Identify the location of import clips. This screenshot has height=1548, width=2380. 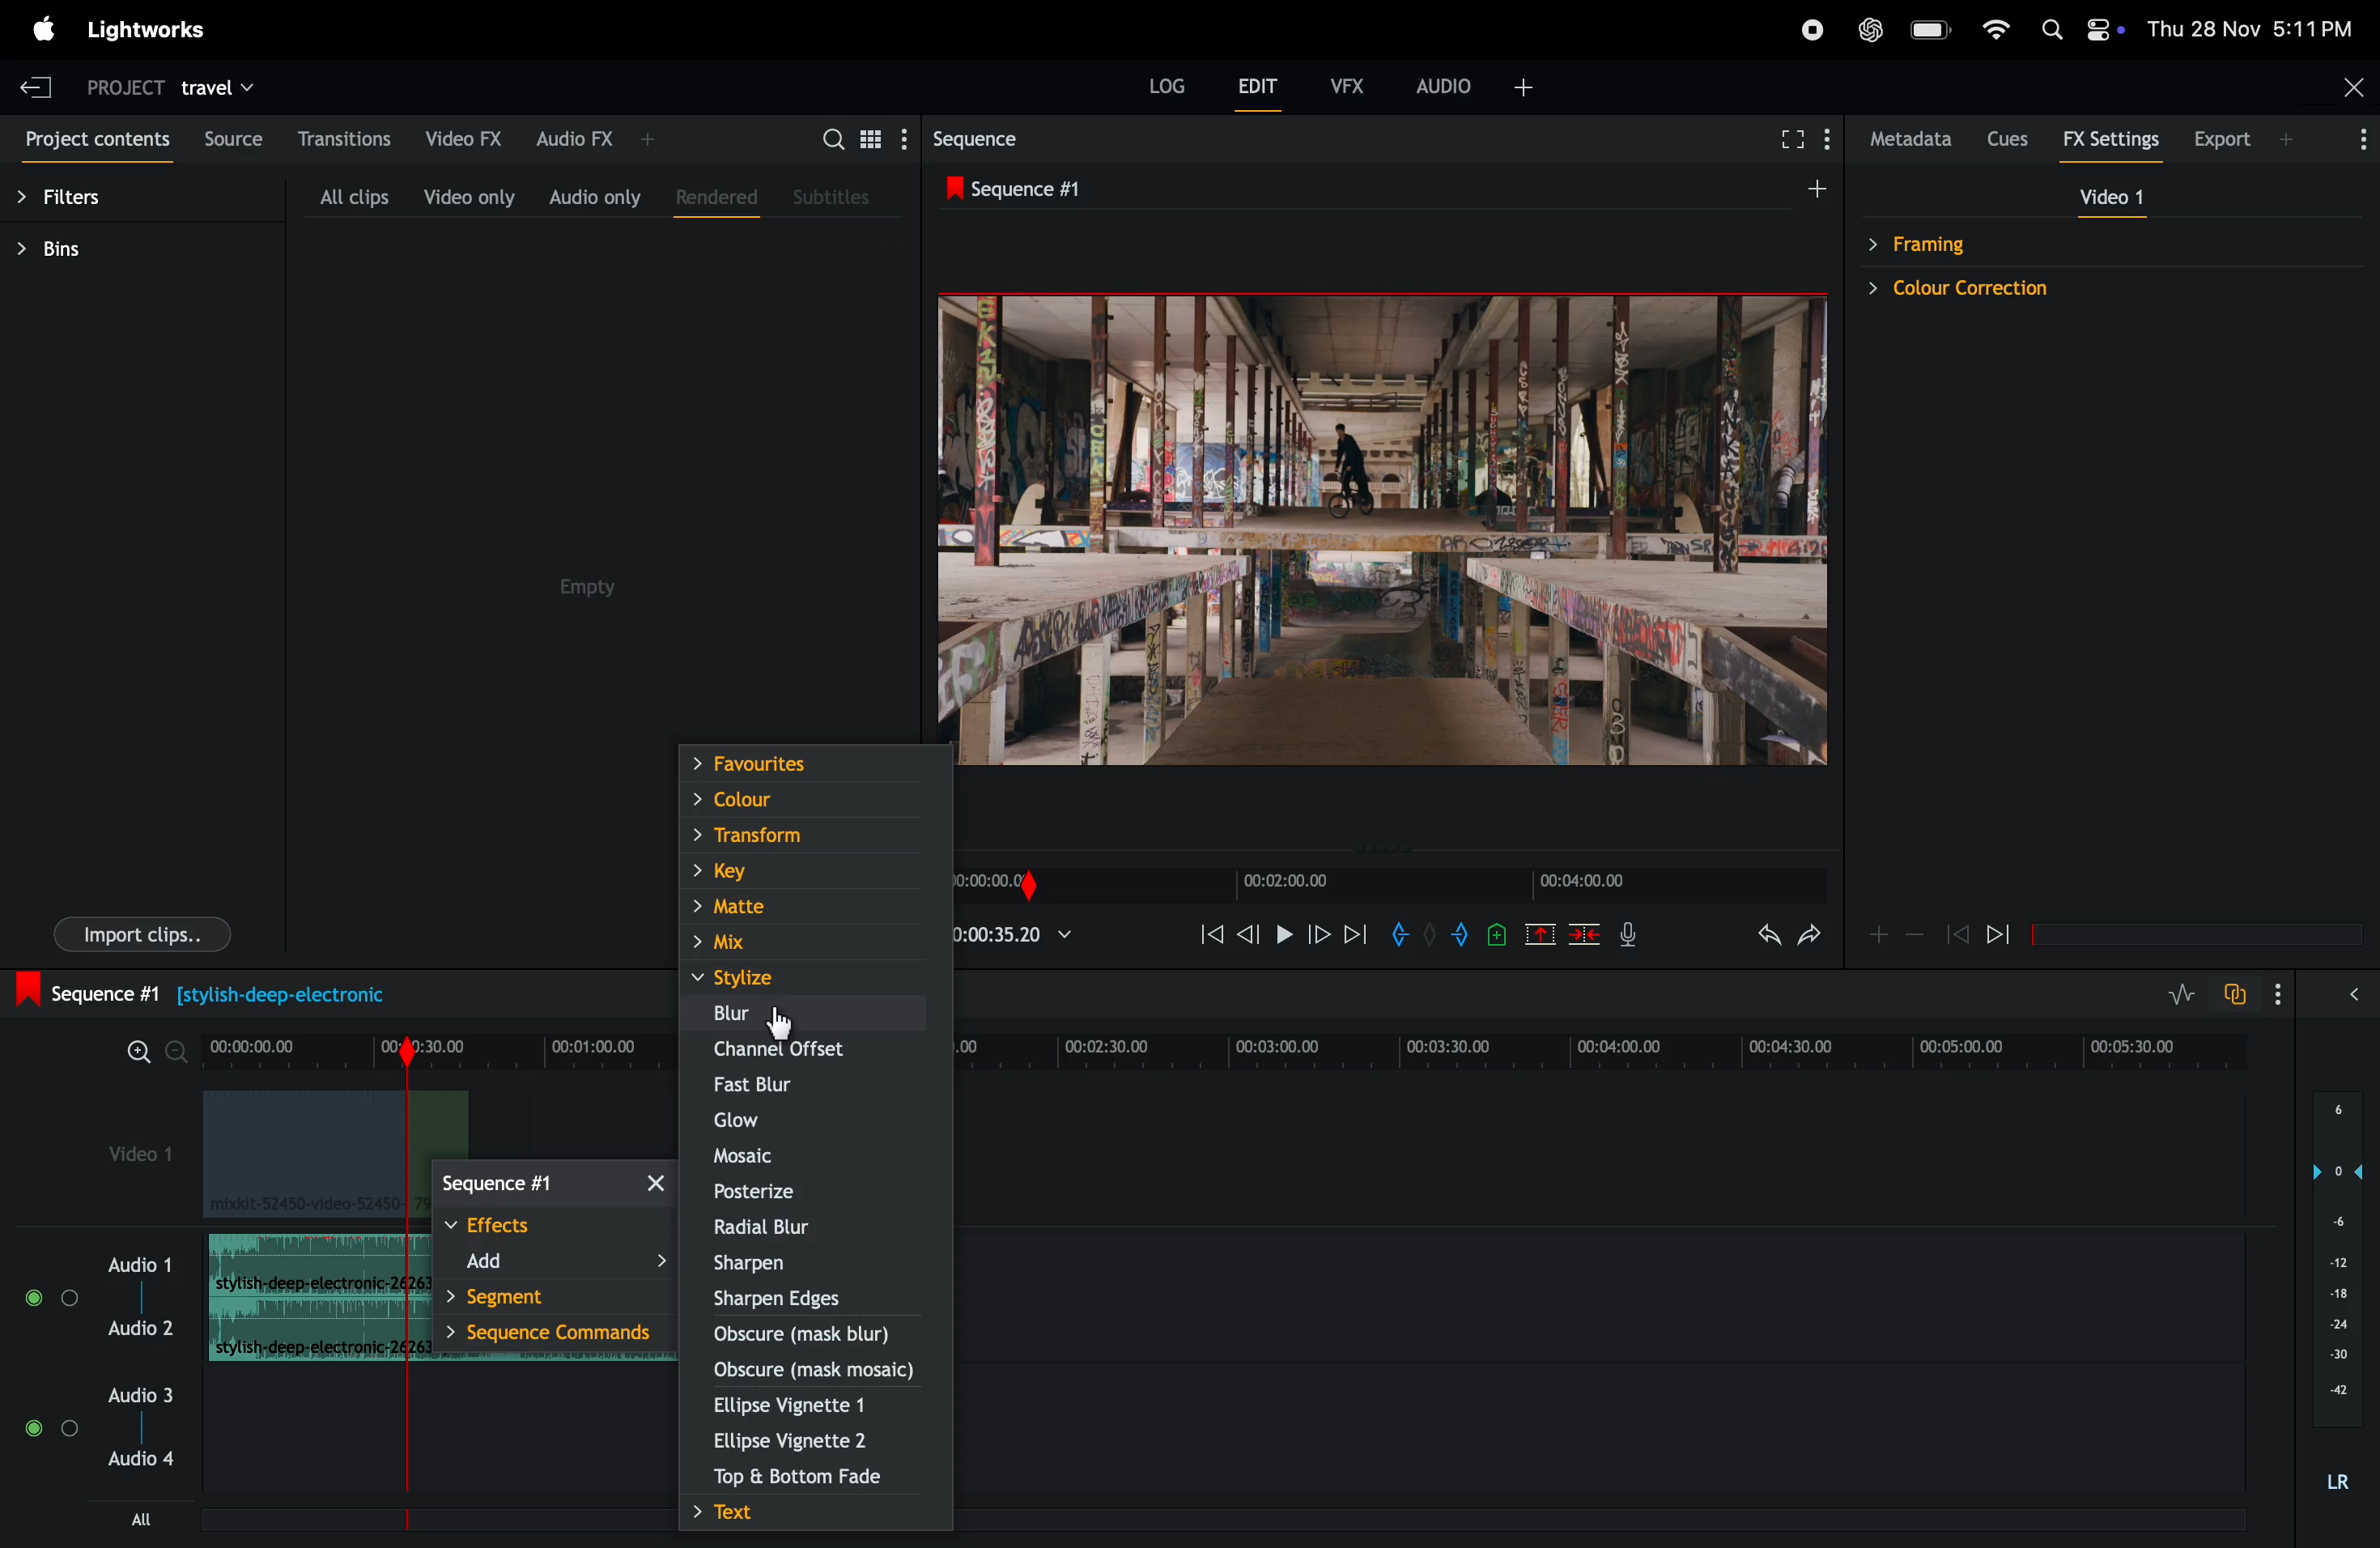
(142, 933).